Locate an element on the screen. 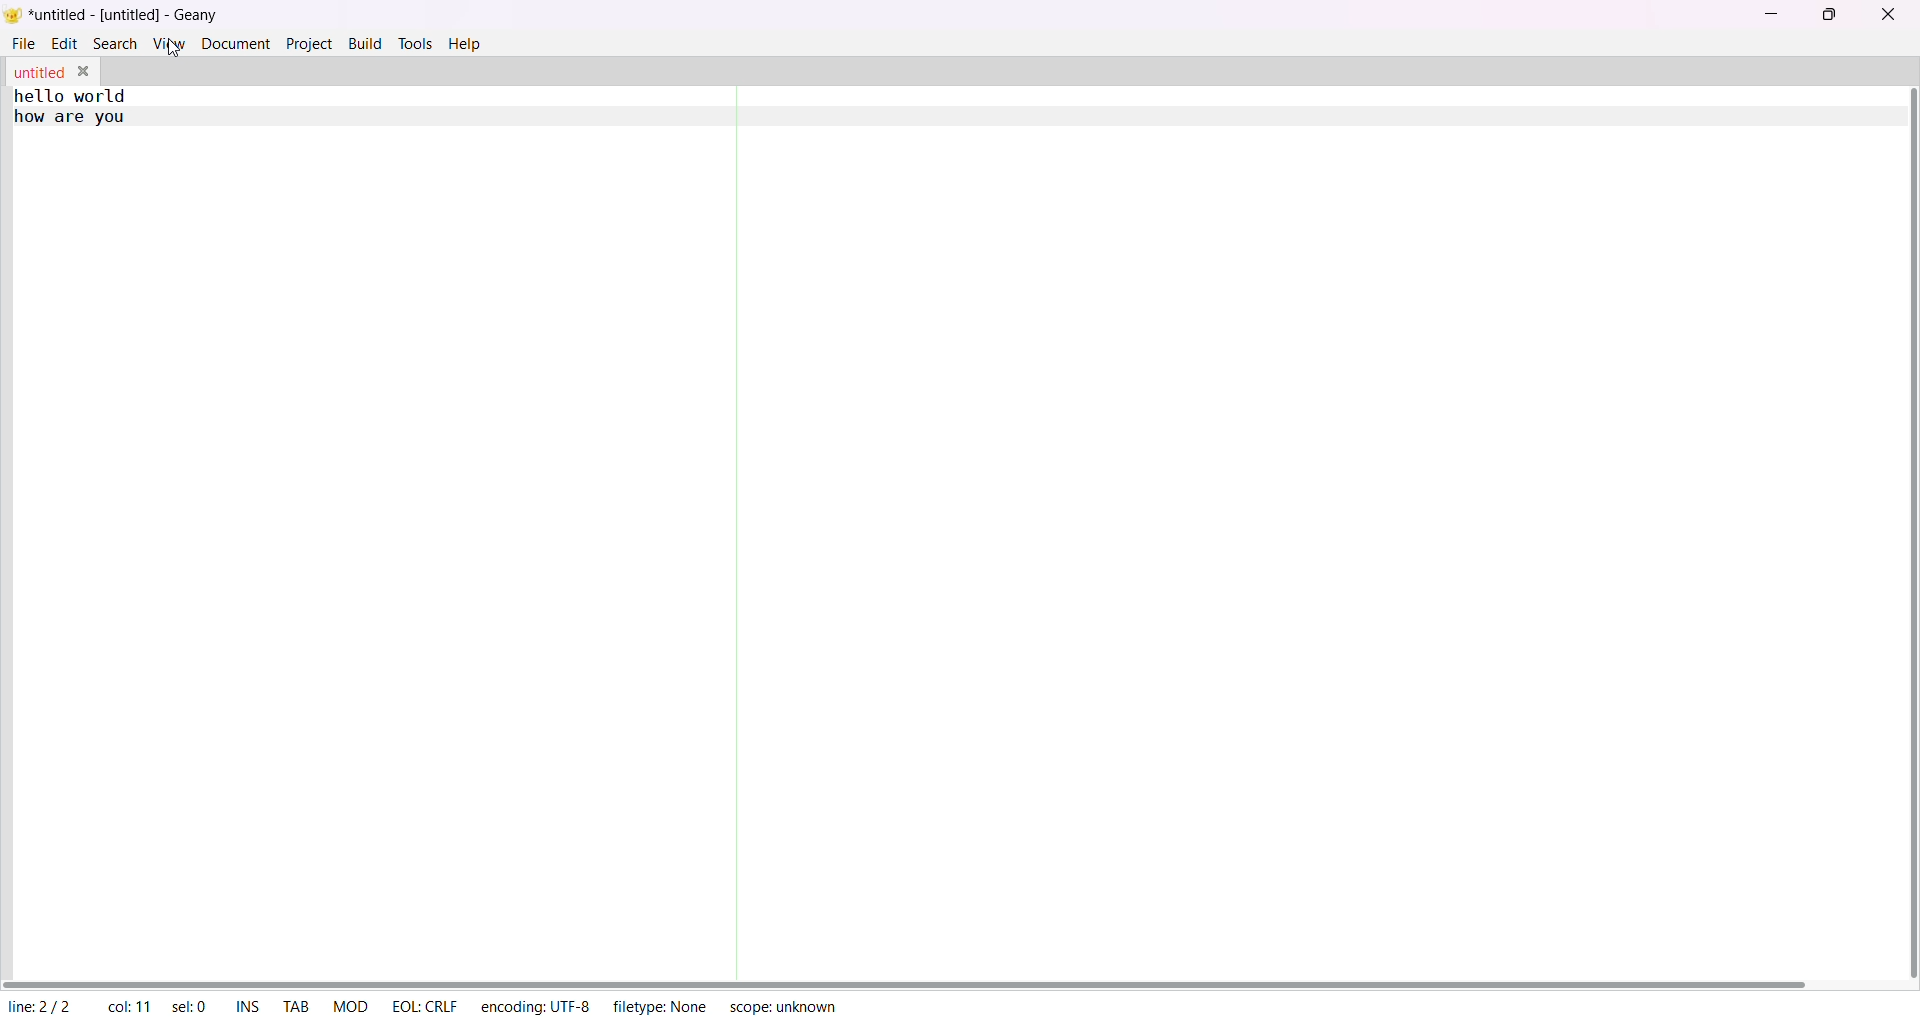 Image resolution: width=1920 pixels, height=1018 pixels. EOL CRLF is located at coordinates (423, 1006).